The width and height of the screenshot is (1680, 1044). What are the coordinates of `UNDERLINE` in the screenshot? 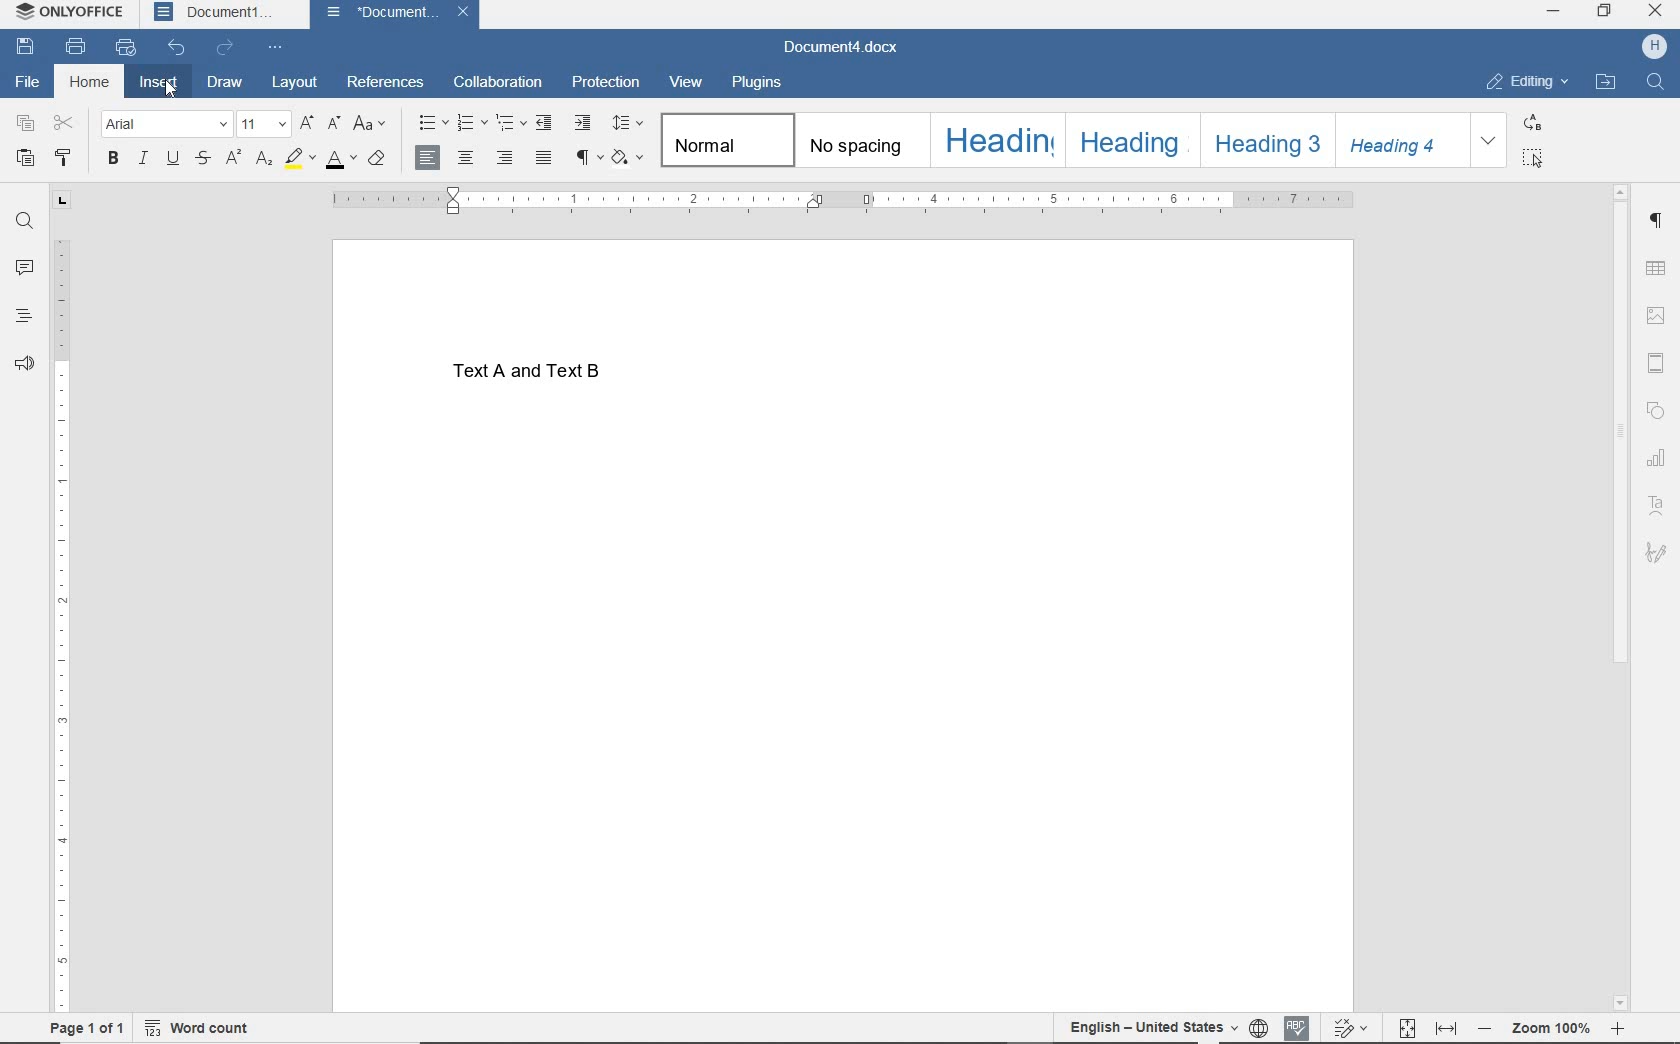 It's located at (171, 159).